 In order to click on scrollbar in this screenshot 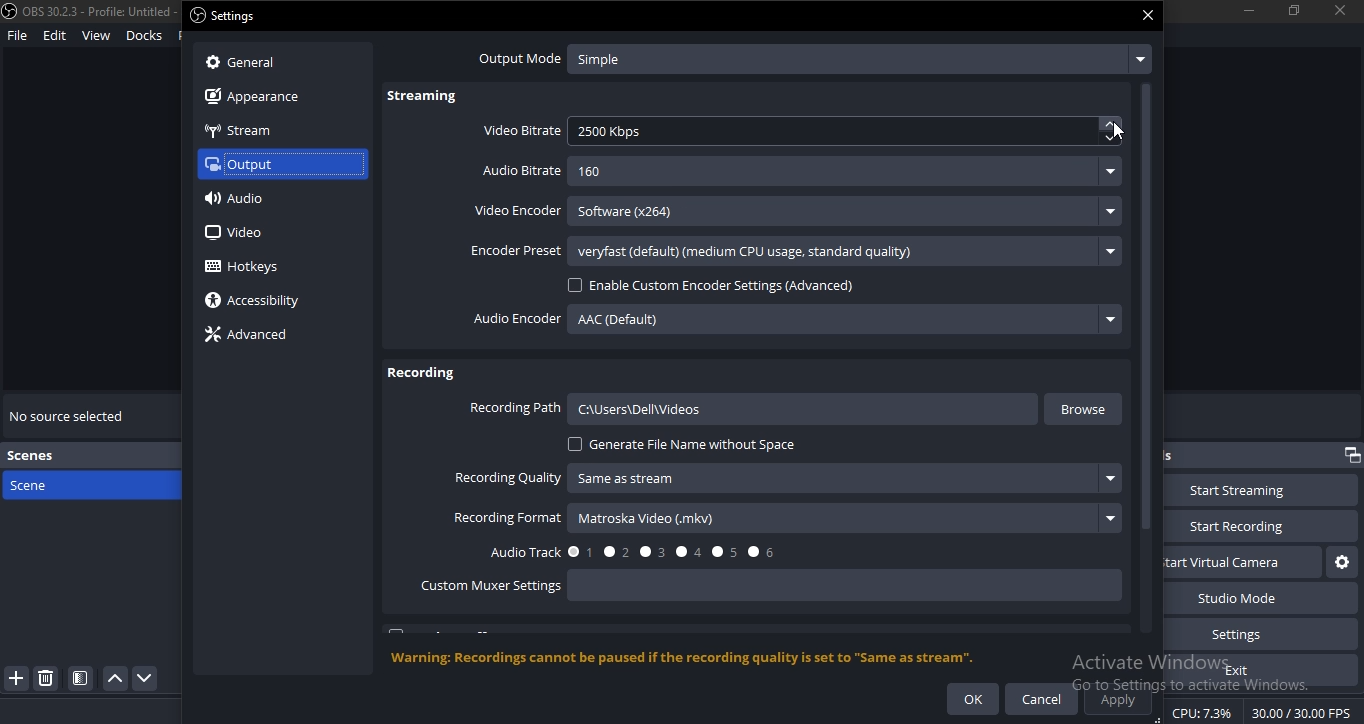, I will do `click(1147, 375)`.